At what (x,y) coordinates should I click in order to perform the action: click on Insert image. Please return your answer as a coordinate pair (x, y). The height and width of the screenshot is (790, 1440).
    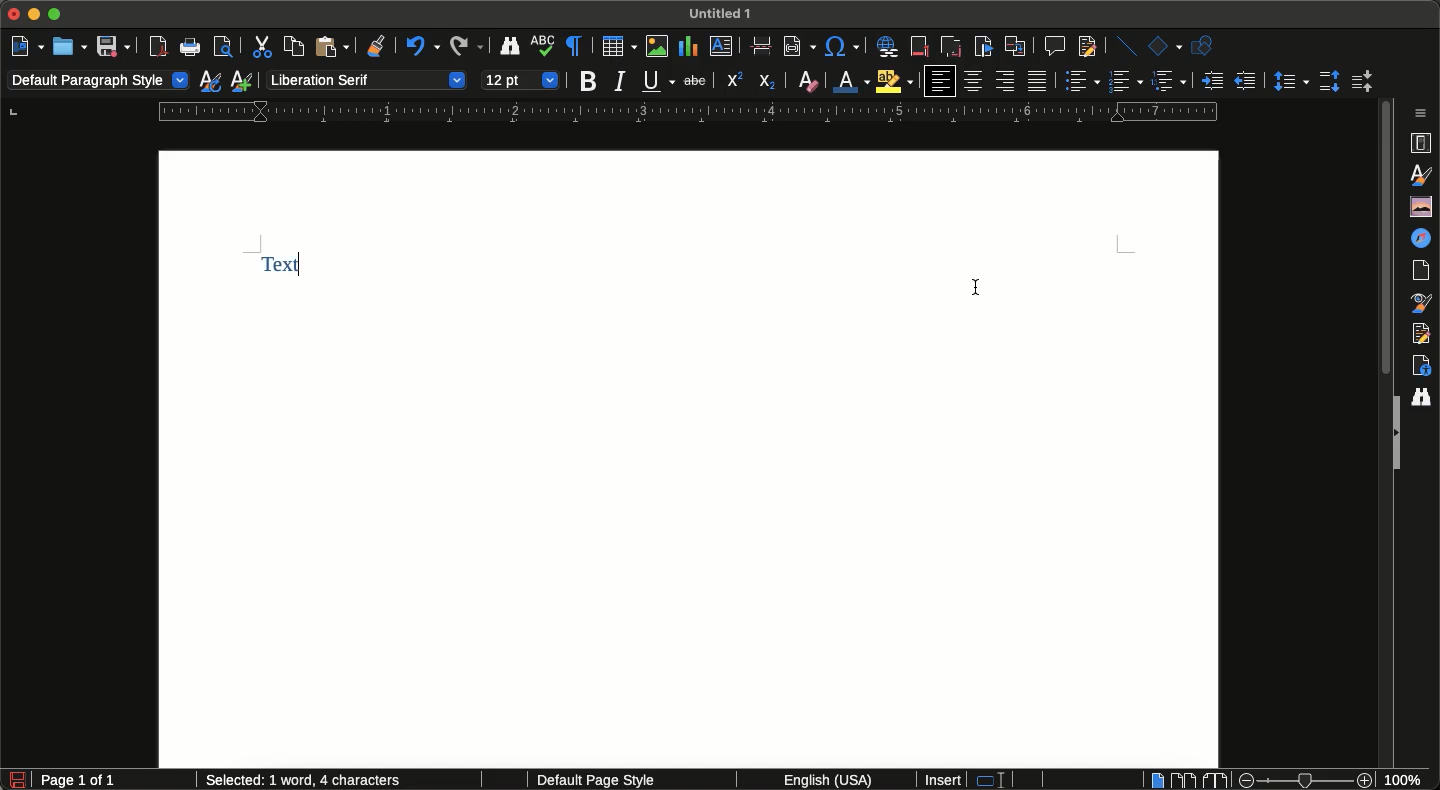
    Looking at the image, I should click on (658, 46).